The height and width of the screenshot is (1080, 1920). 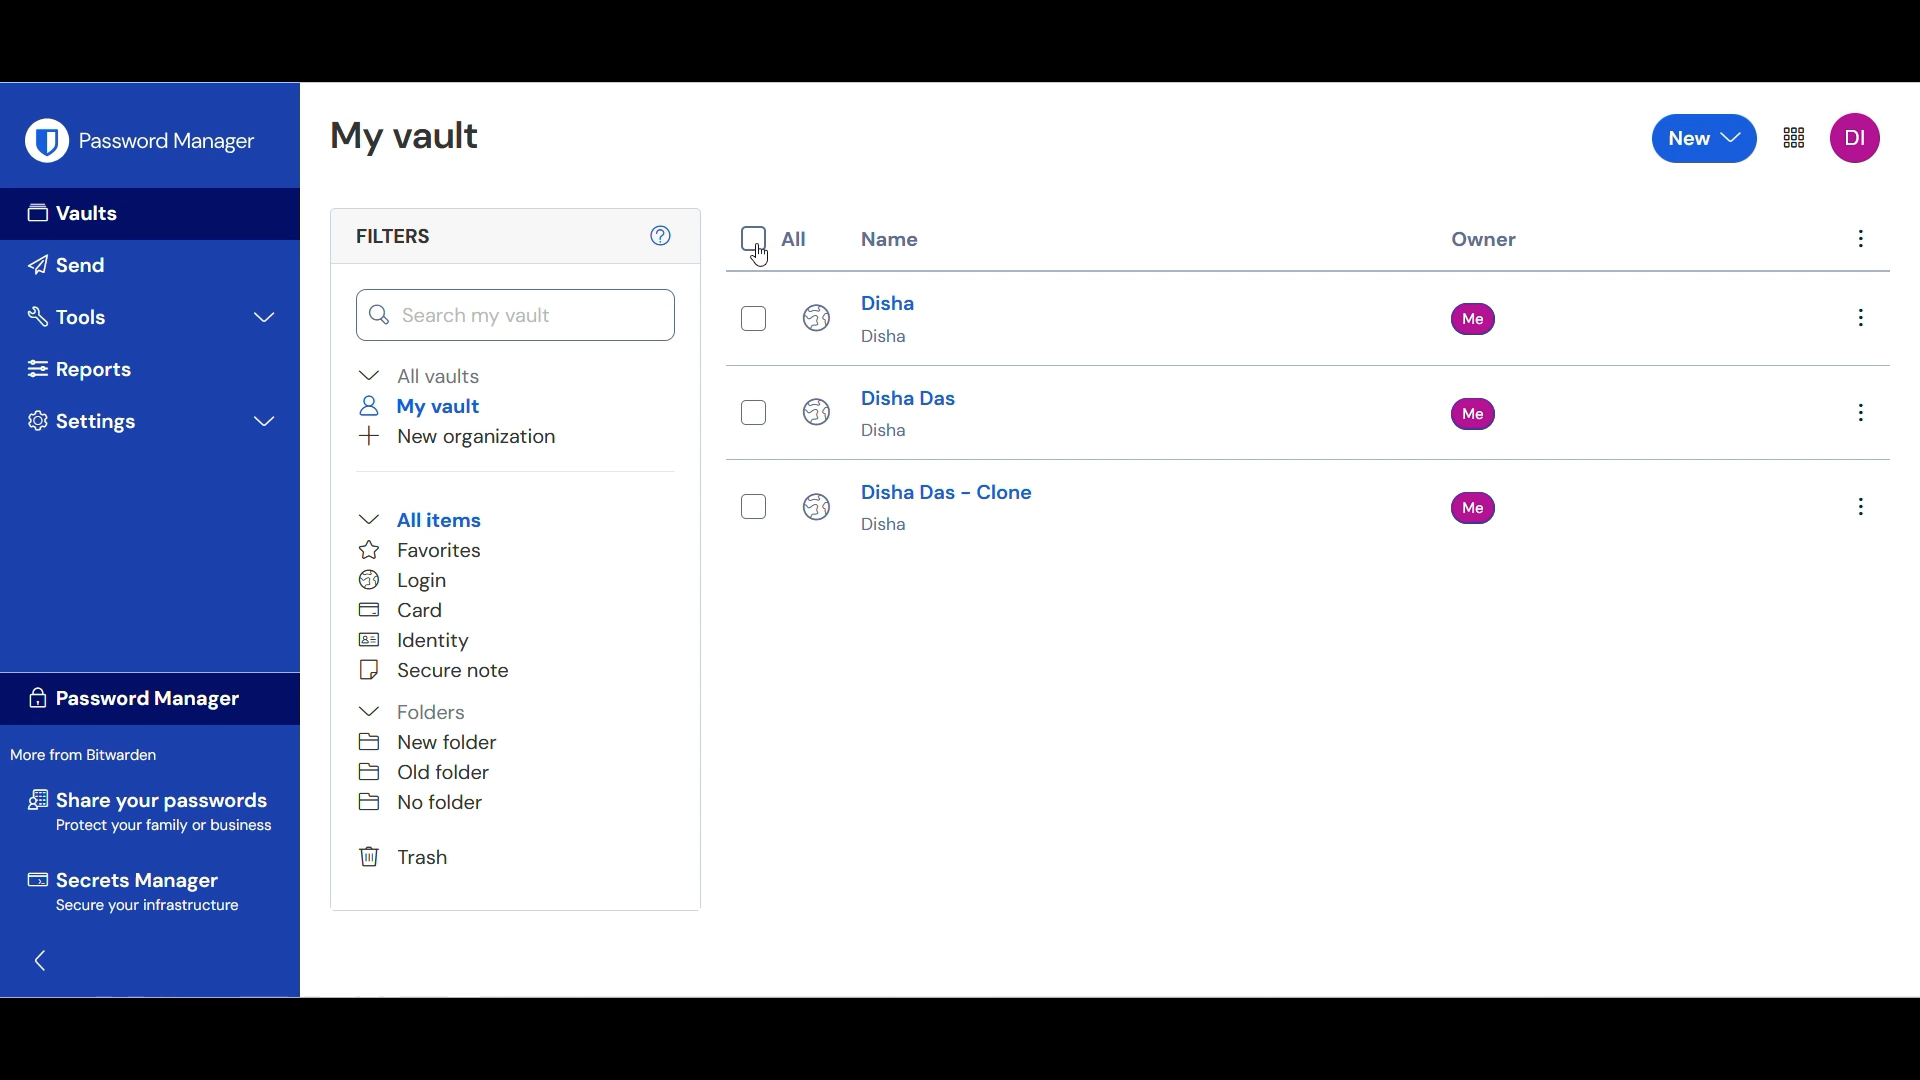 What do you see at coordinates (420, 376) in the screenshot?
I see `Collapse all vaults` at bounding box center [420, 376].